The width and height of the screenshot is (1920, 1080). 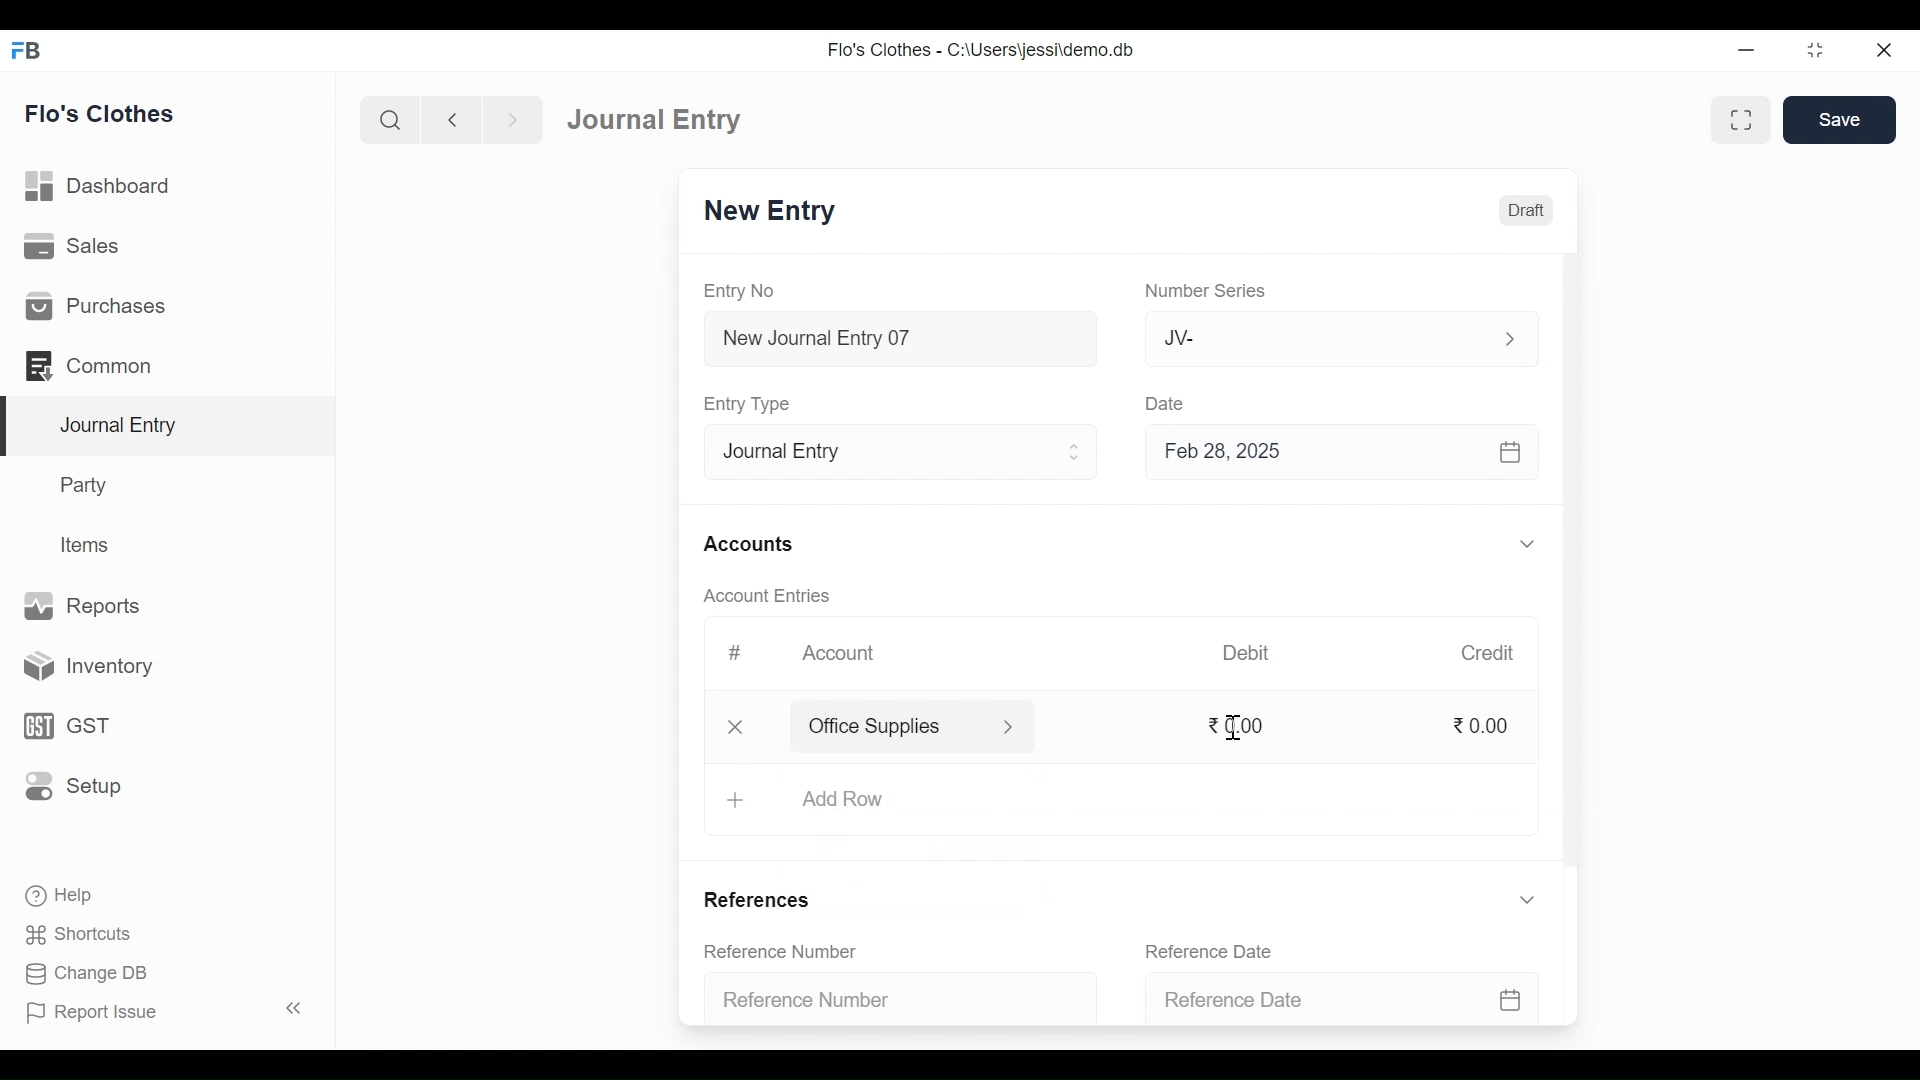 What do you see at coordinates (902, 342) in the screenshot?
I see `New Journal Entry 07` at bounding box center [902, 342].